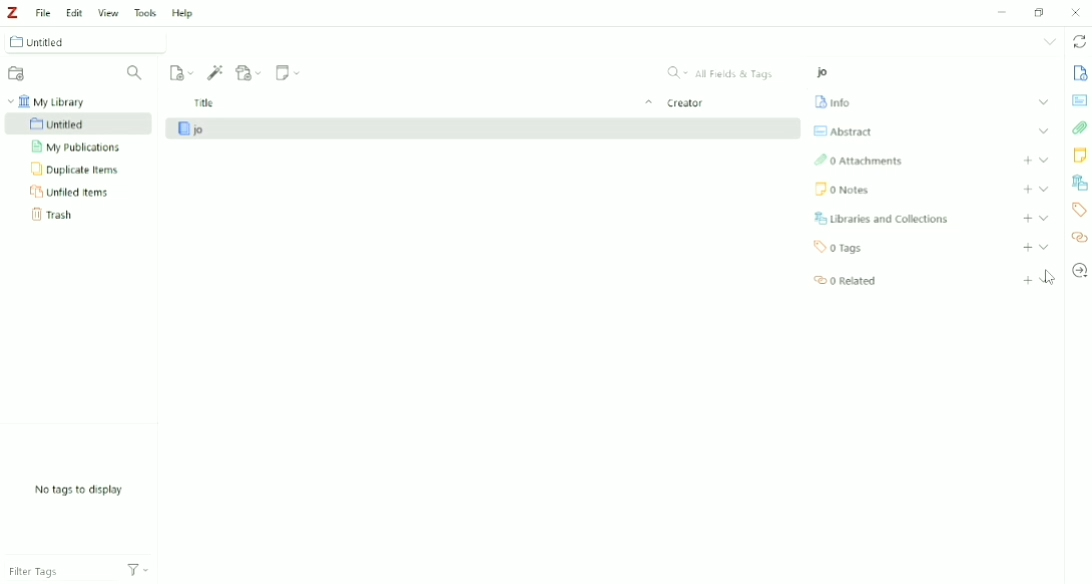 The width and height of the screenshot is (1092, 584). Describe the element at coordinates (17, 73) in the screenshot. I see `New Collection` at that location.